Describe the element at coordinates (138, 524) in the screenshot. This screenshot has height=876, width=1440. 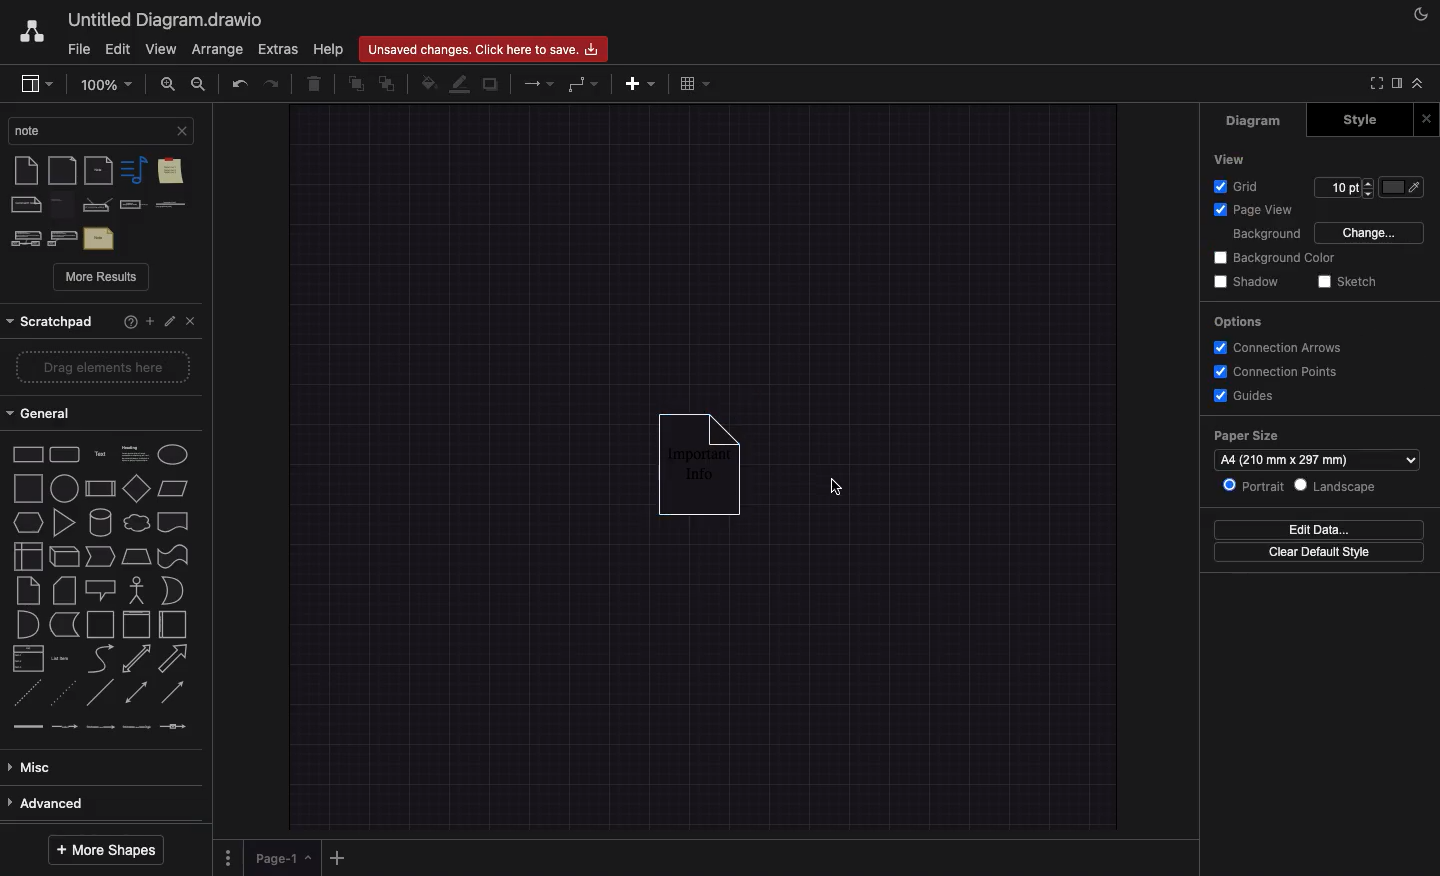
I see `cloud` at that location.